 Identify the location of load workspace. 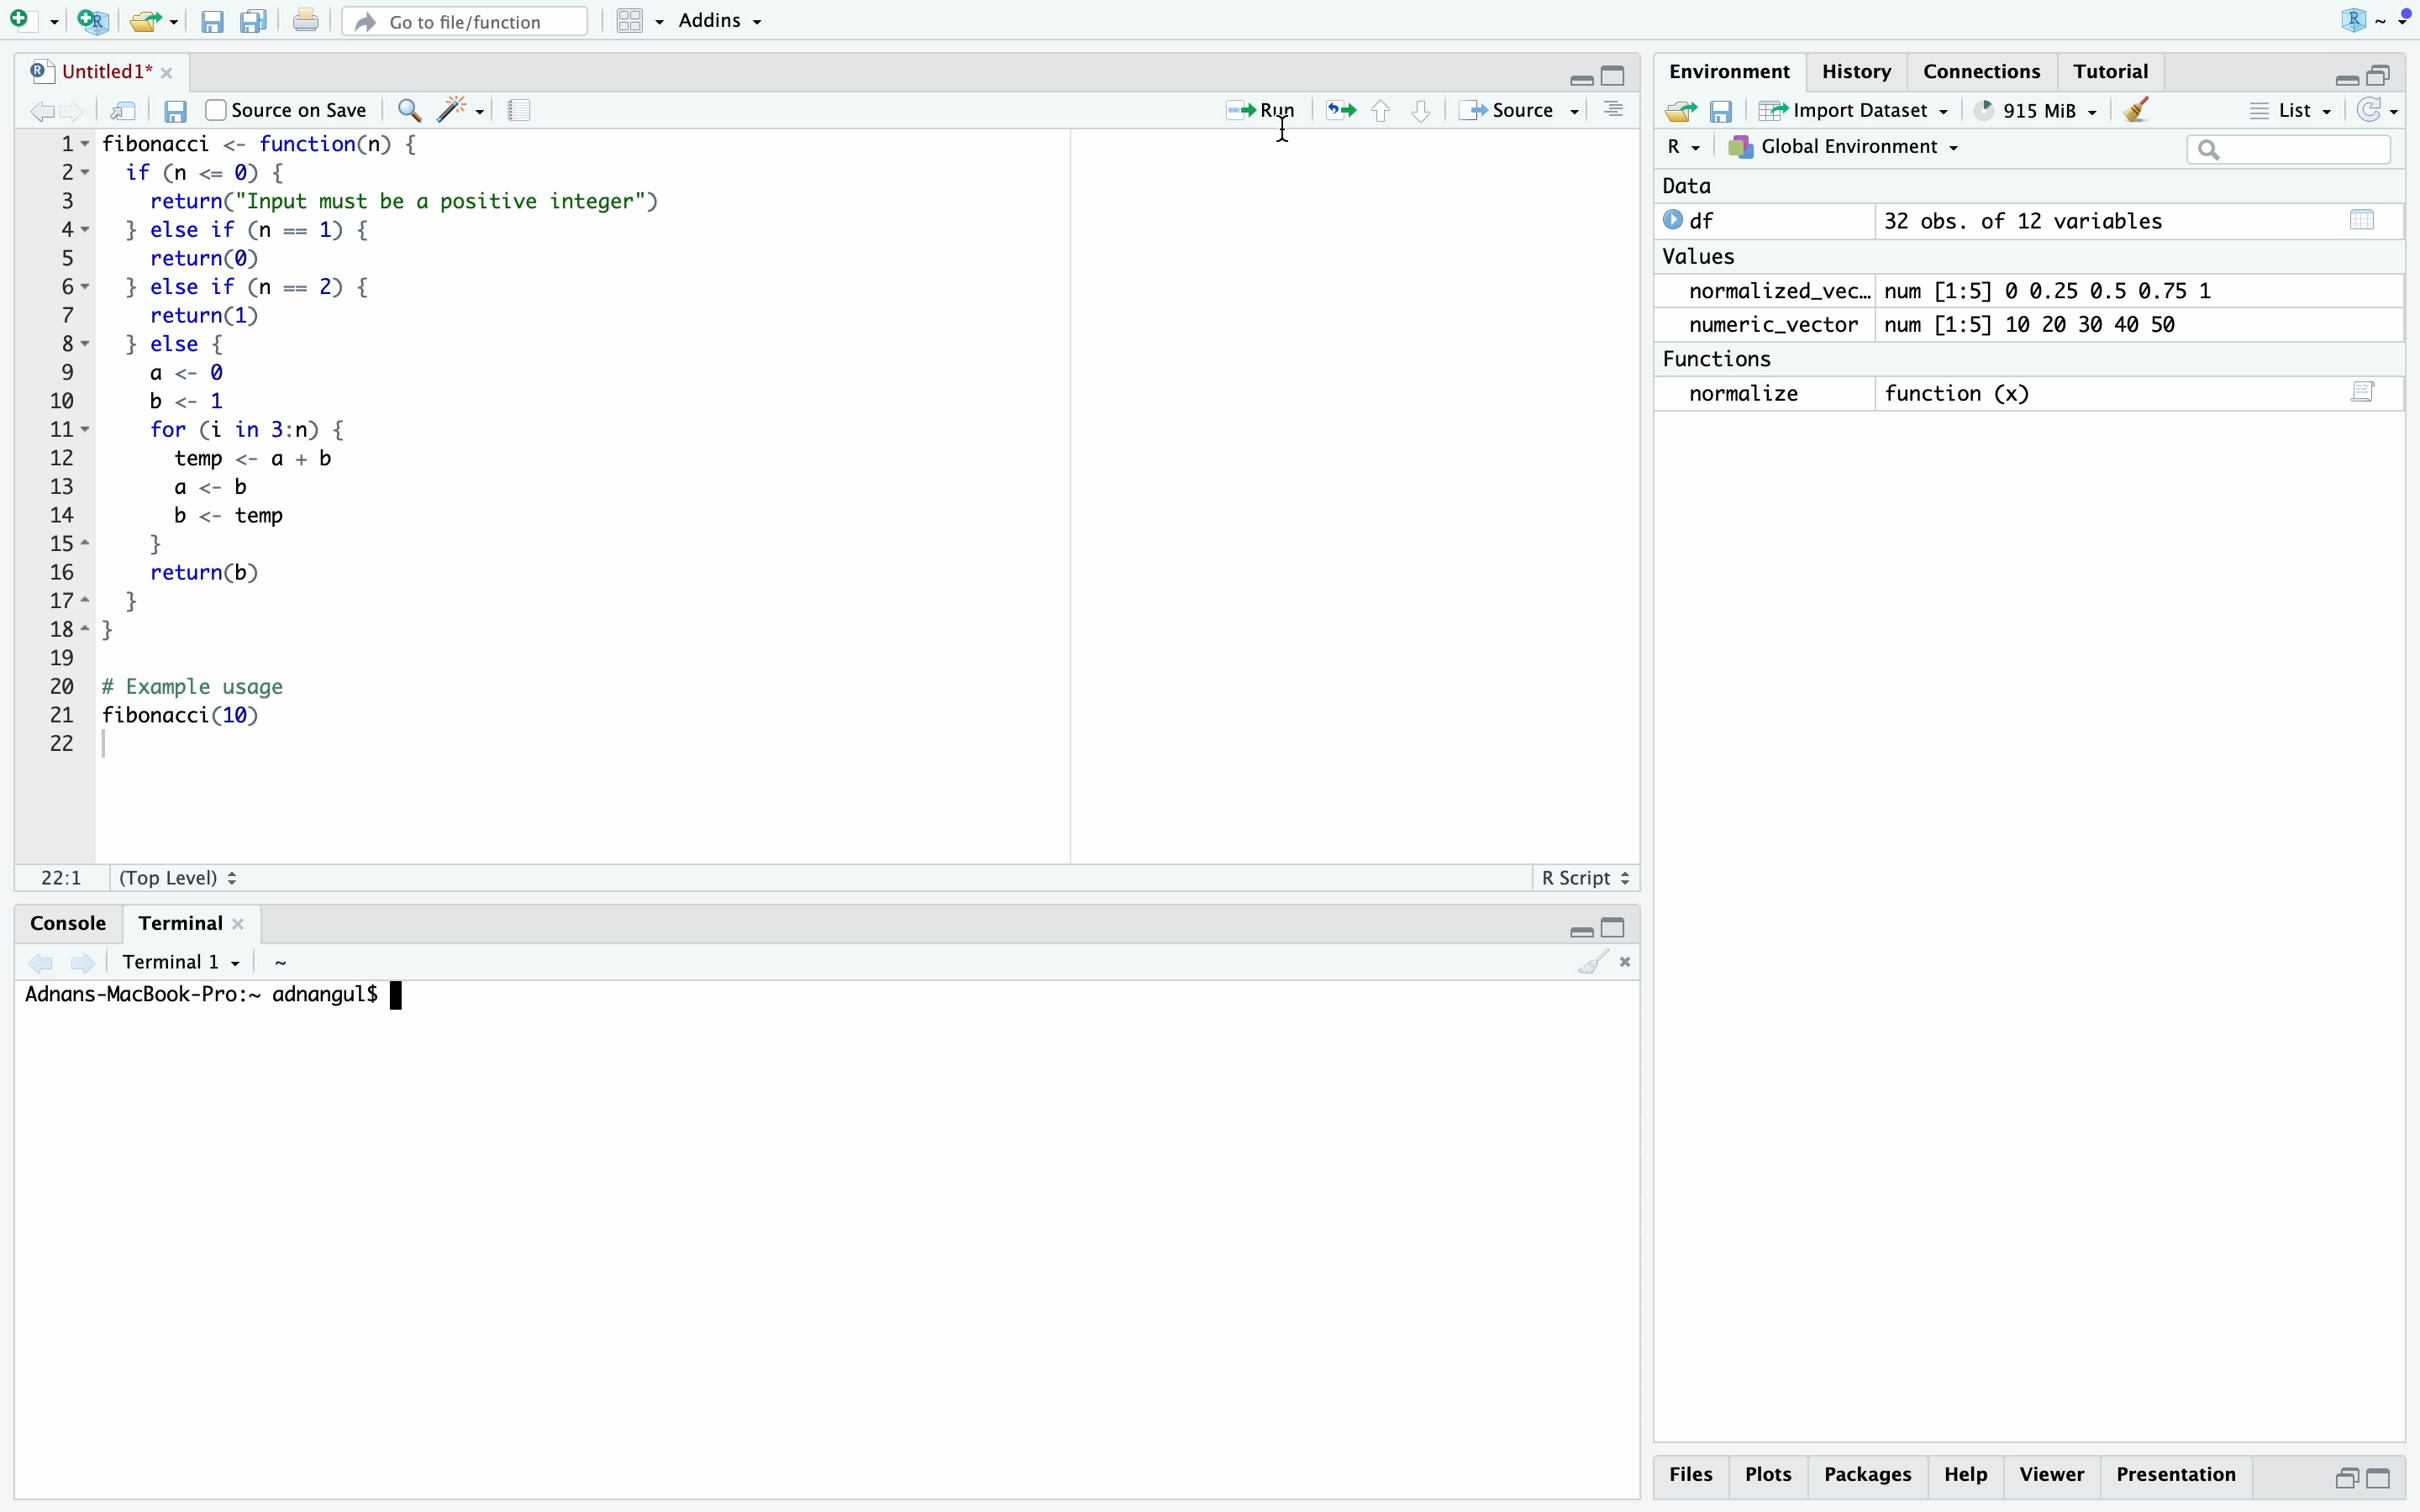
(1681, 109).